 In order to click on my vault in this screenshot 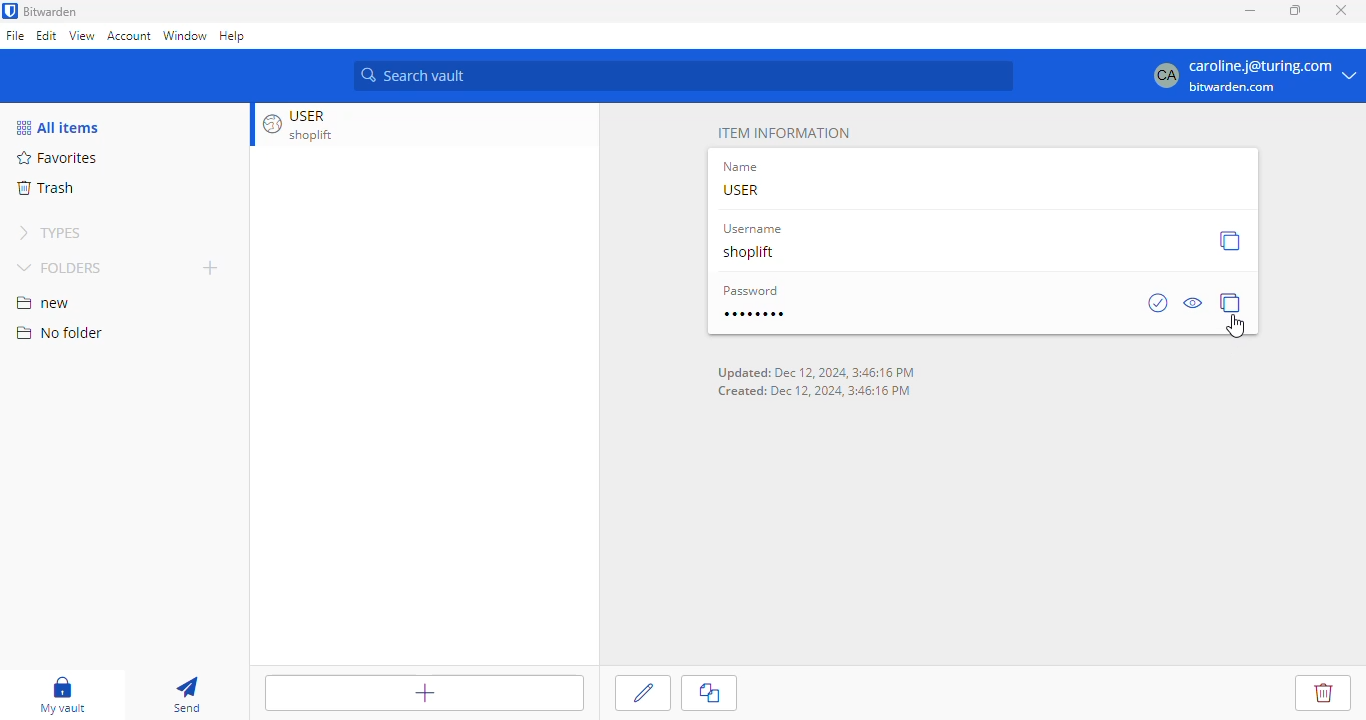, I will do `click(62, 695)`.